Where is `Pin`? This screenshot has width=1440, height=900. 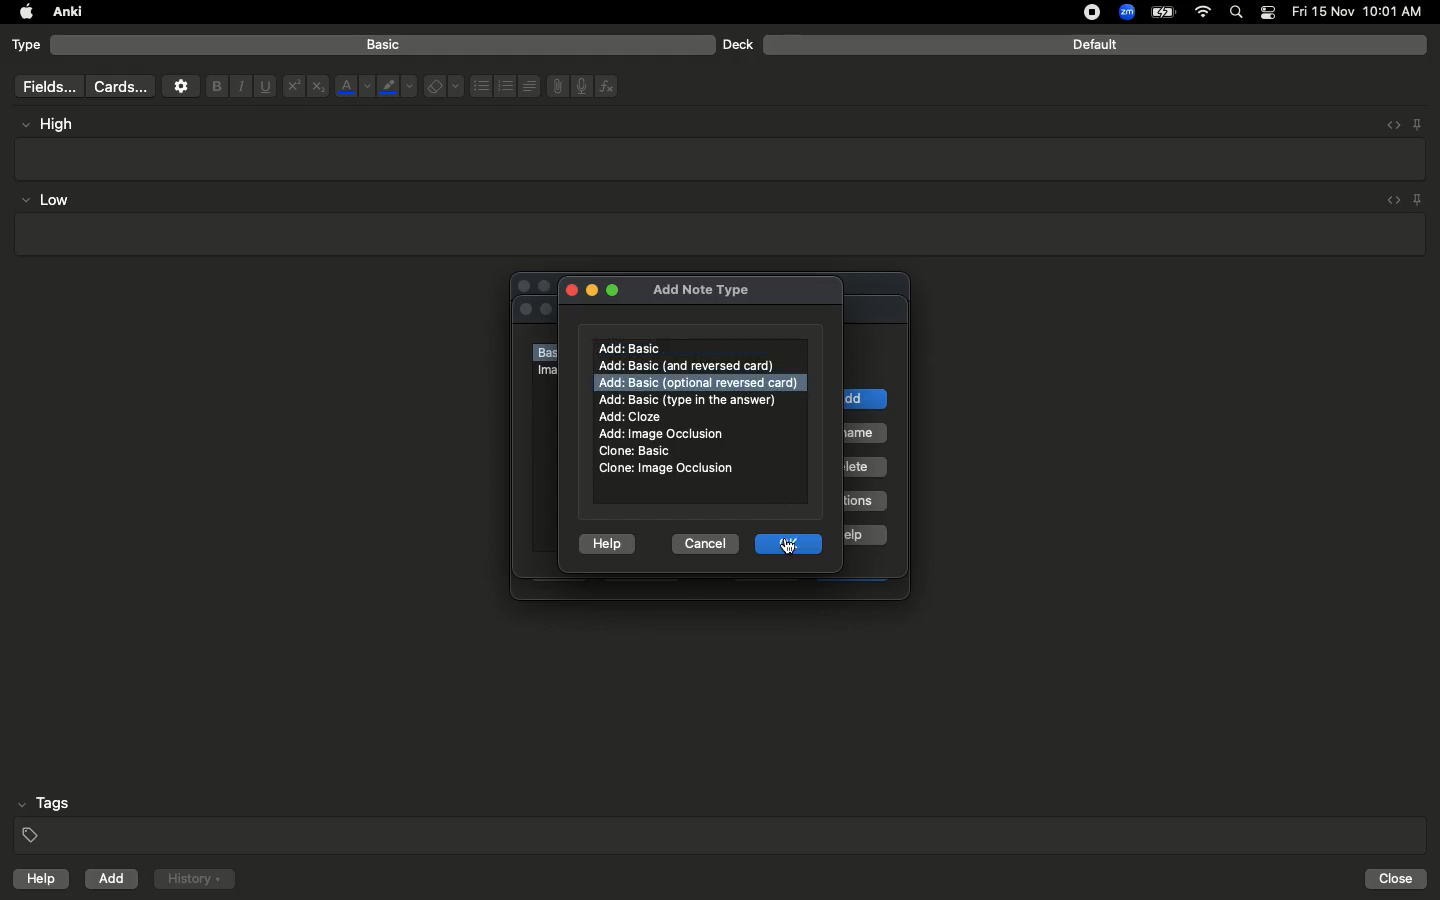
Pin is located at coordinates (1417, 123).